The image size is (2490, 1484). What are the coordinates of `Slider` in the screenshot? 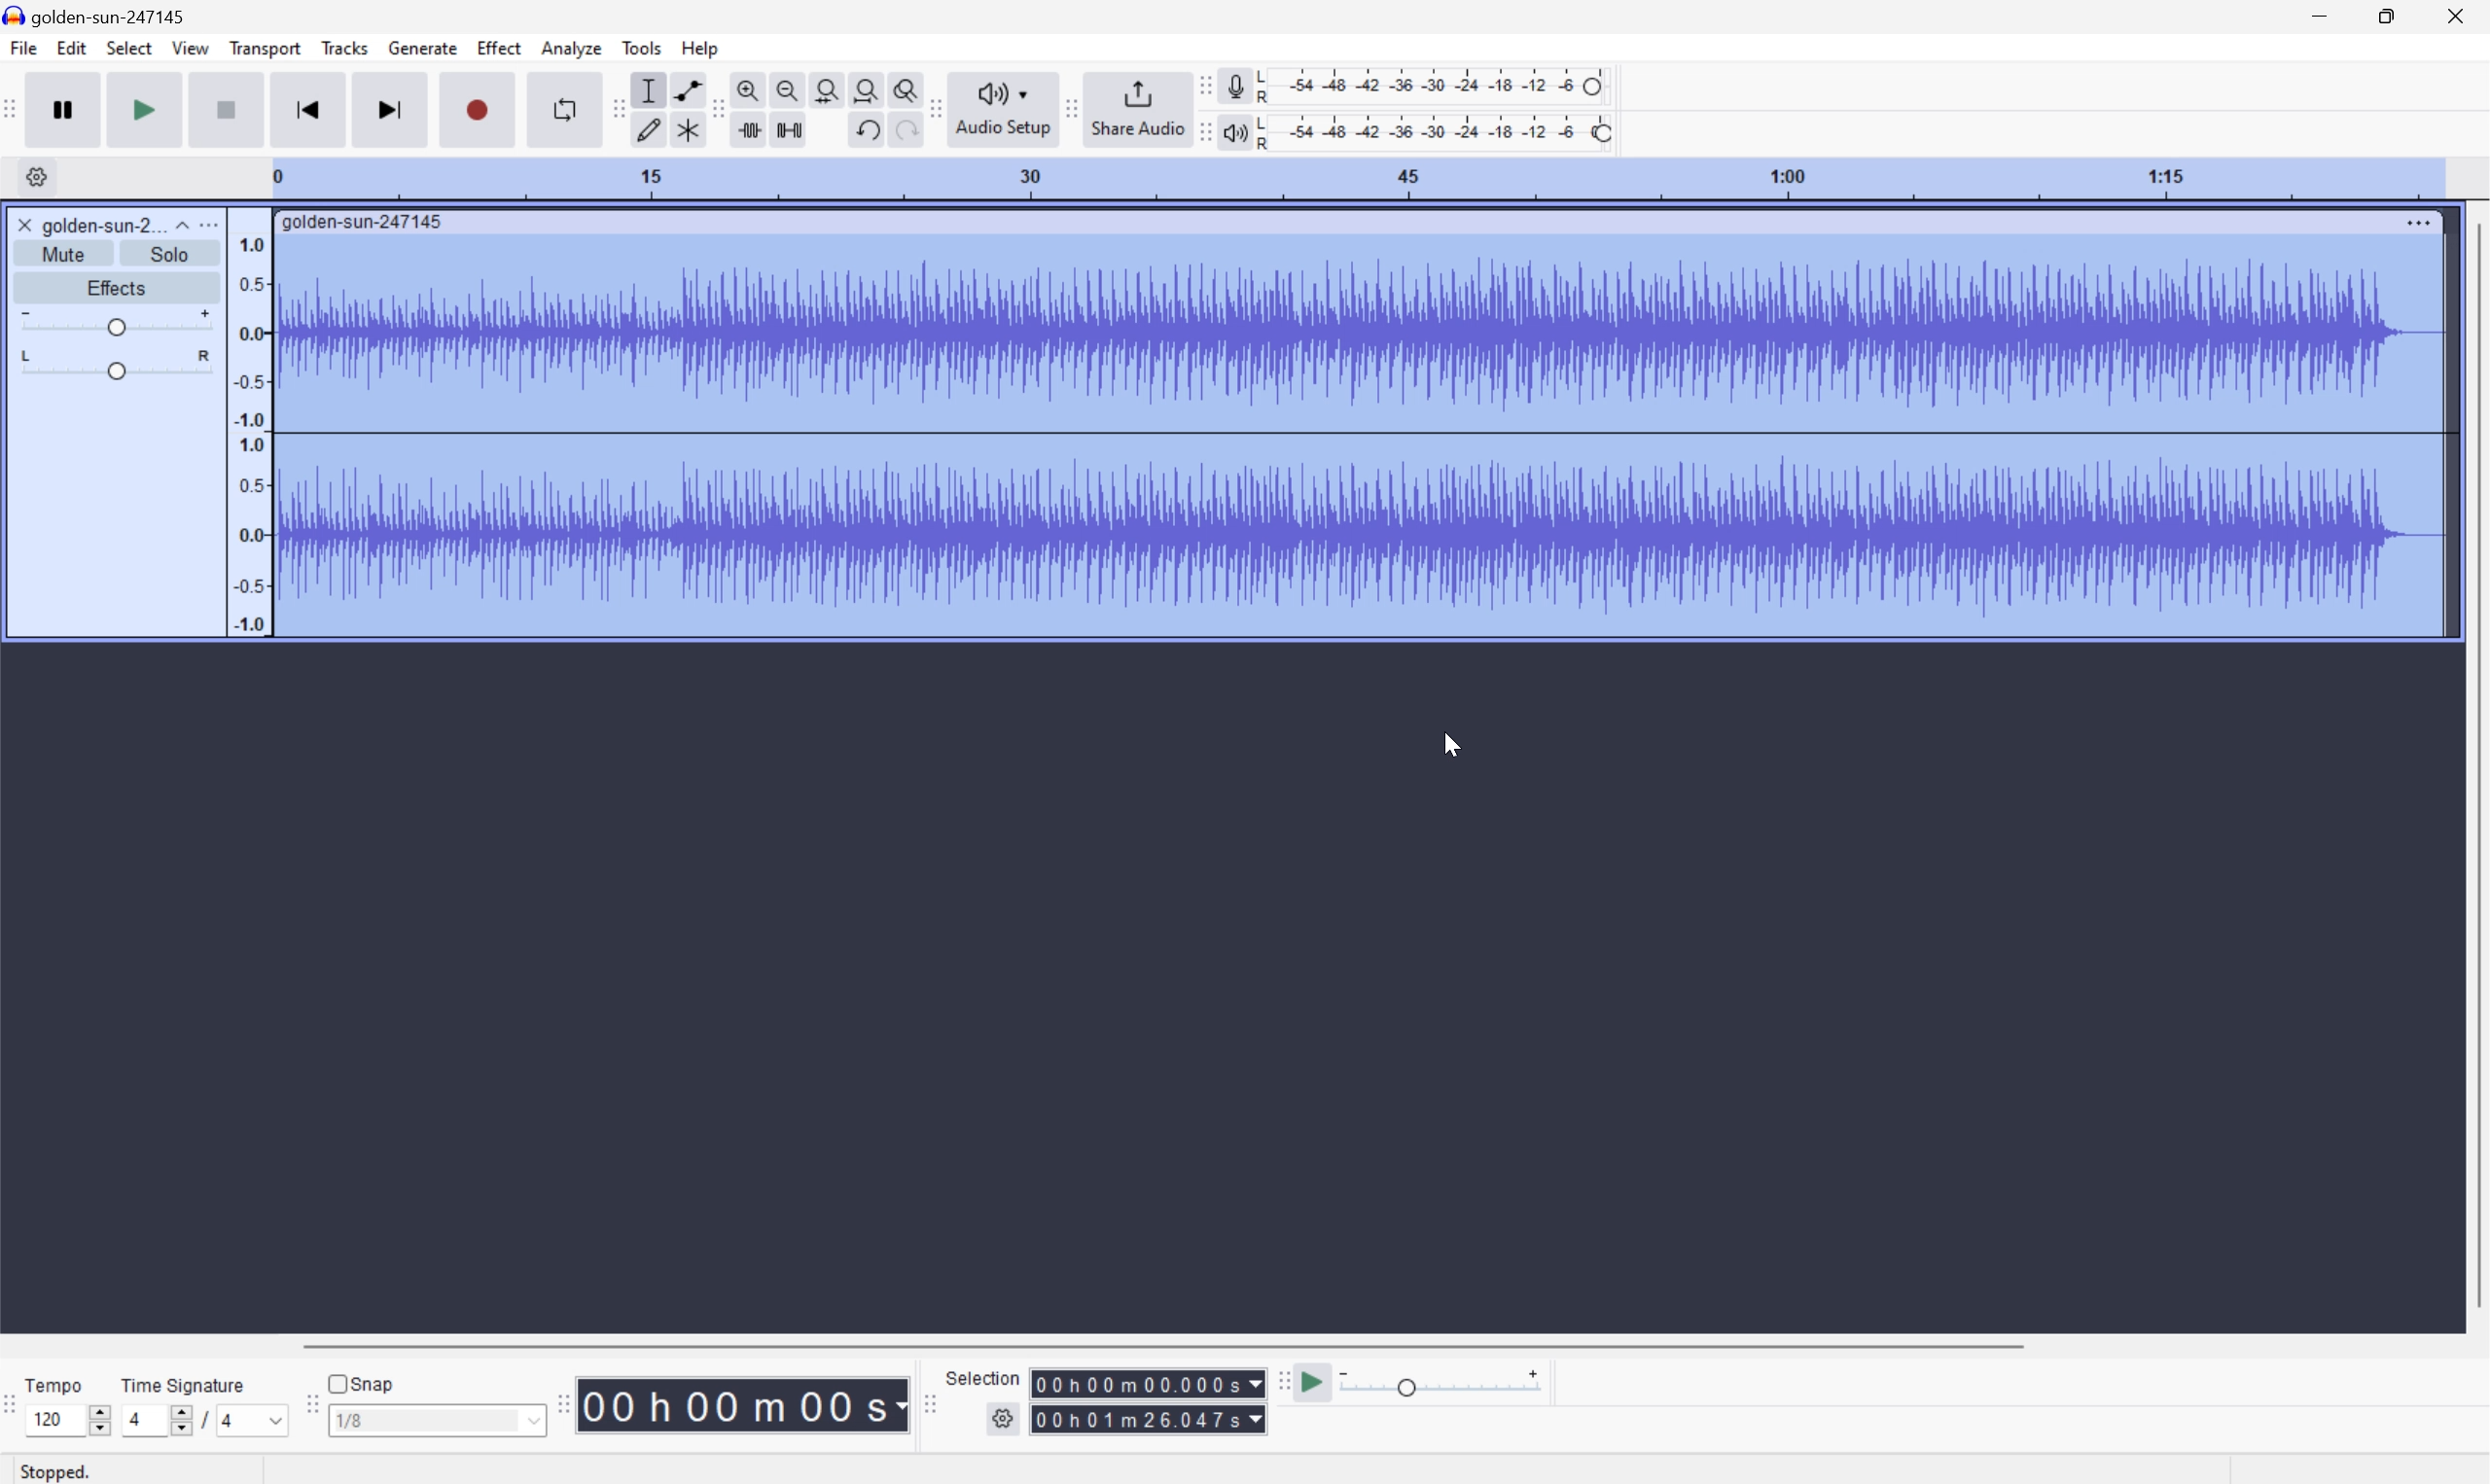 It's located at (109, 365).